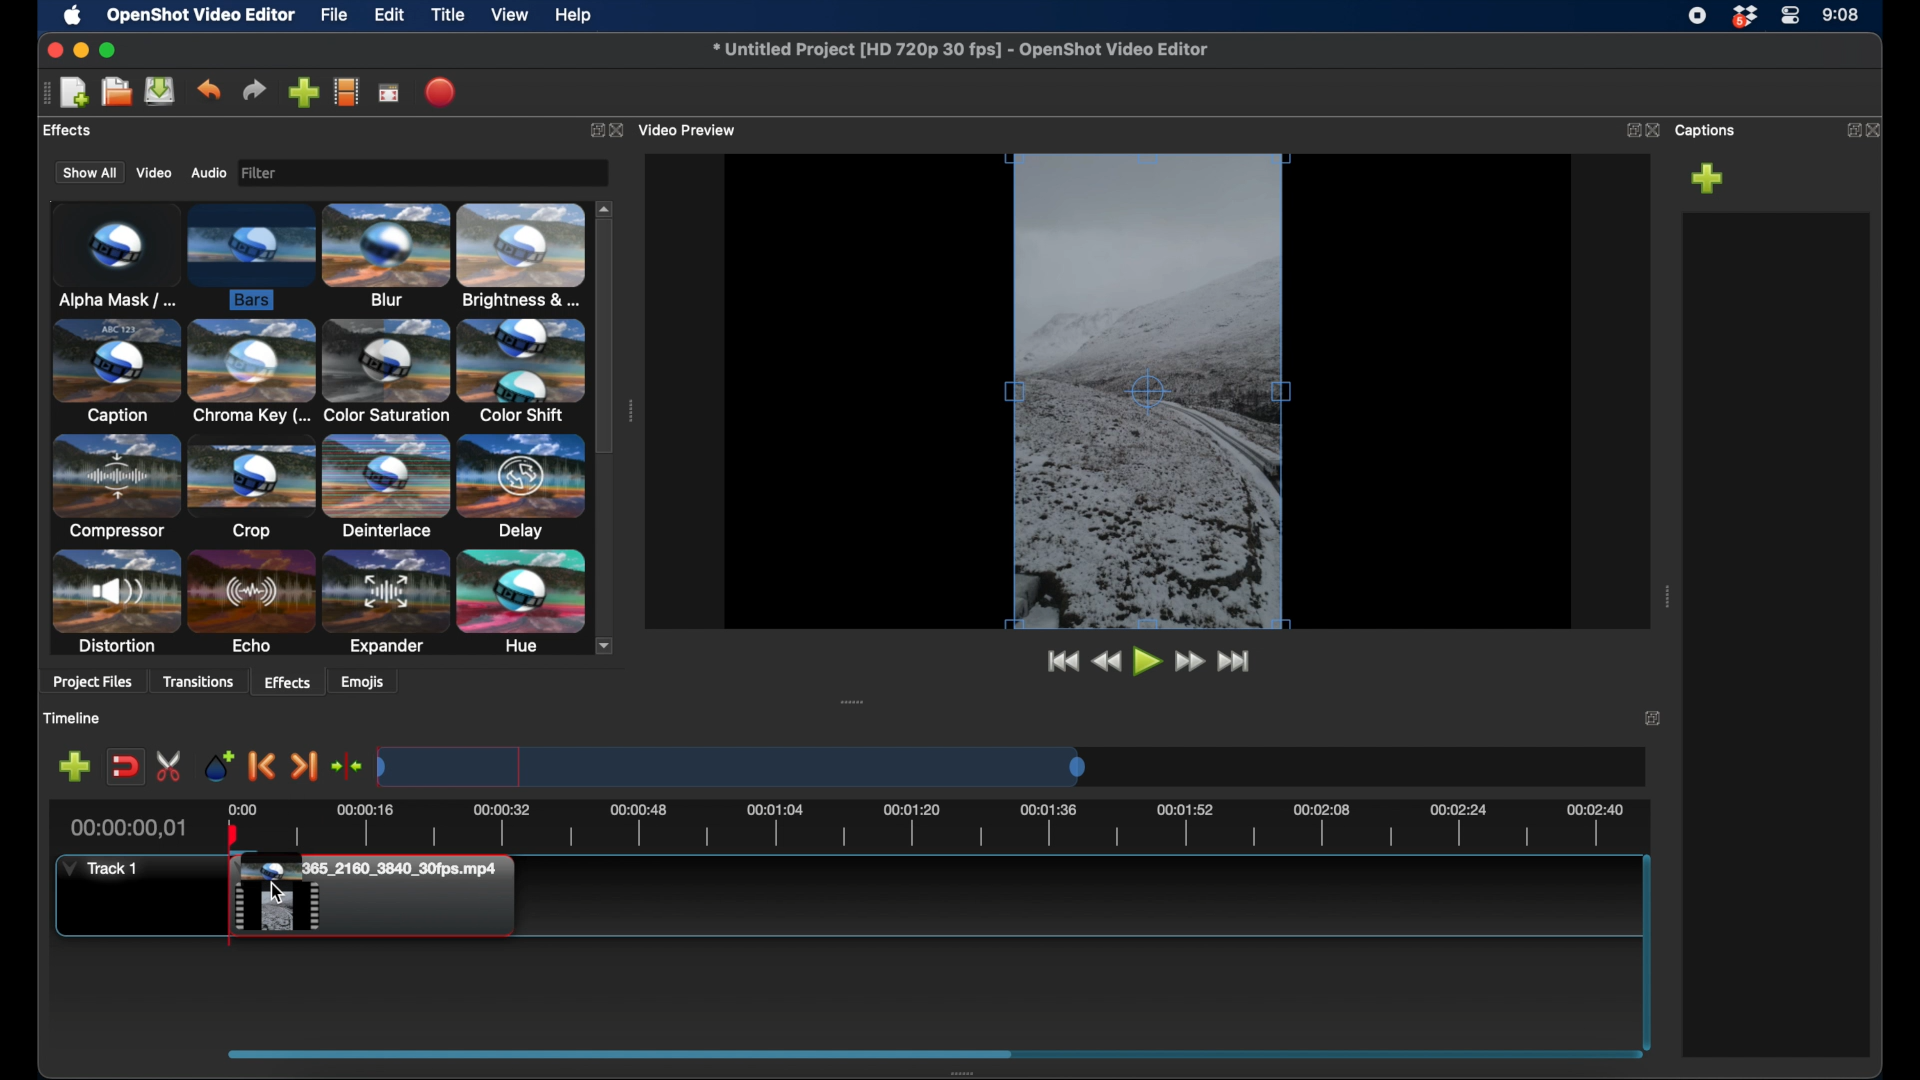 Image resolution: width=1920 pixels, height=1080 pixels. What do you see at coordinates (1236, 661) in the screenshot?
I see `fast forward` at bounding box center [1236, 661].